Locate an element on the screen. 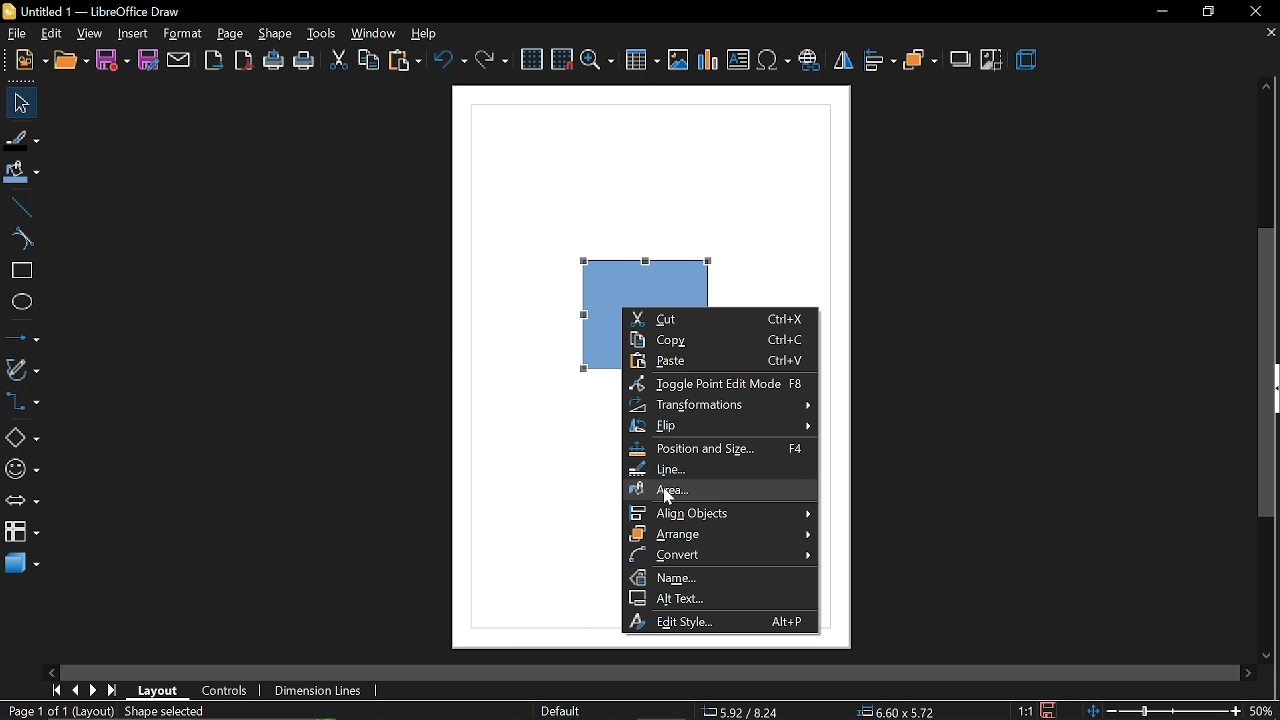  view is located at coordinates (90, 34).